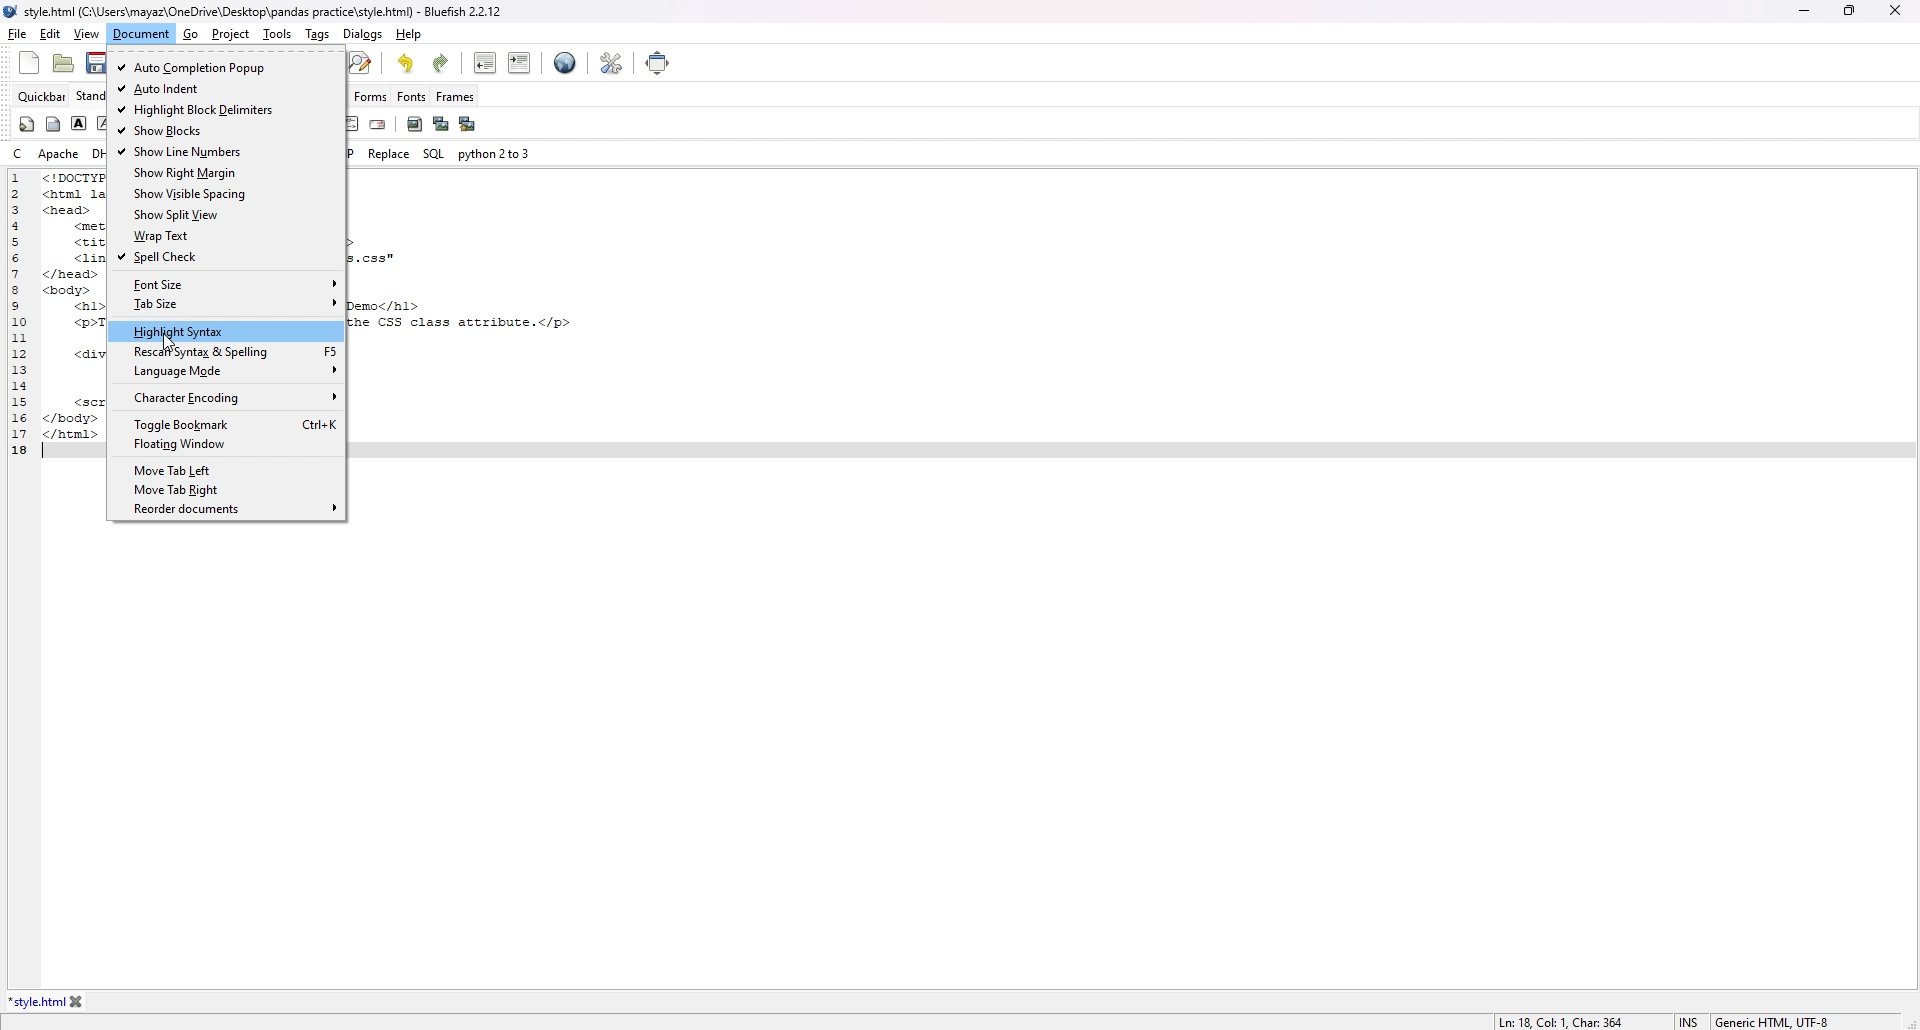  I want to click on quickbar, so click(42, 96).